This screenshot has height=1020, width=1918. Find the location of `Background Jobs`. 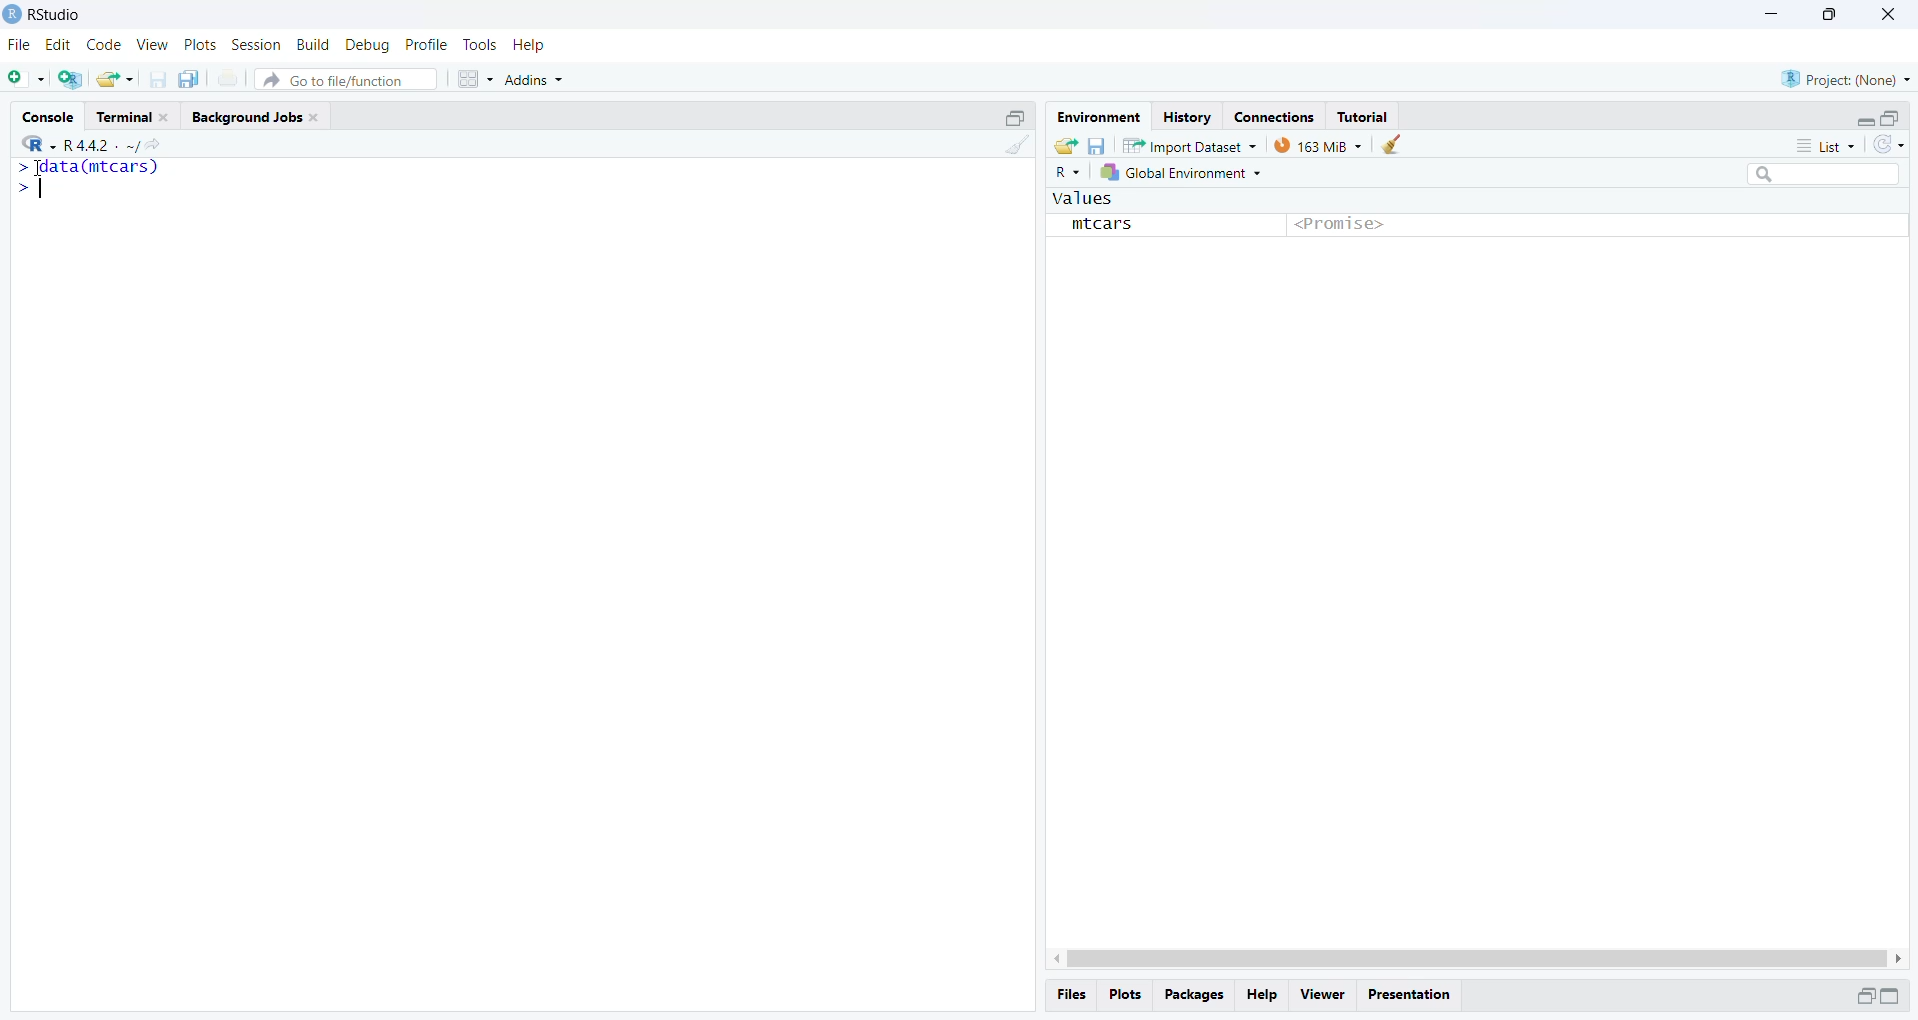

Background Jobs is located at coordinates (245, 117).